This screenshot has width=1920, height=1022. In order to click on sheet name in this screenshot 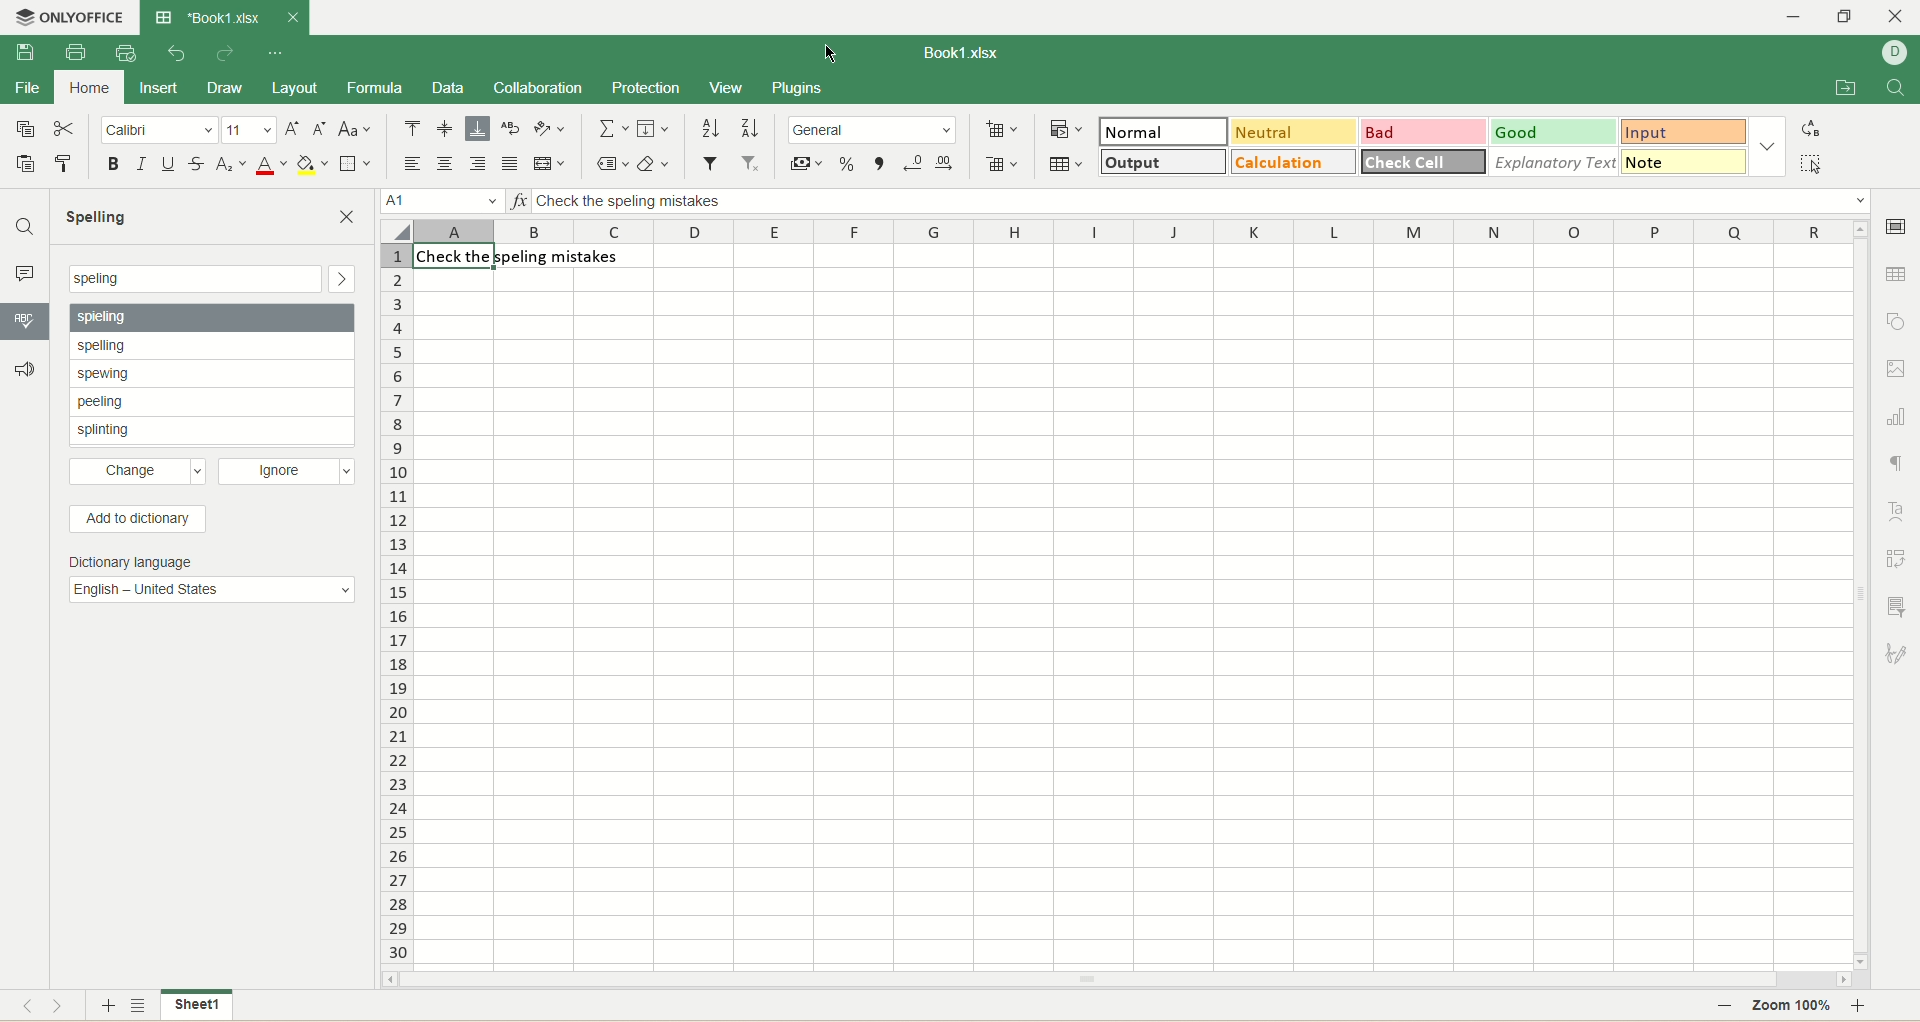, I will do `click(199, 1006)`.